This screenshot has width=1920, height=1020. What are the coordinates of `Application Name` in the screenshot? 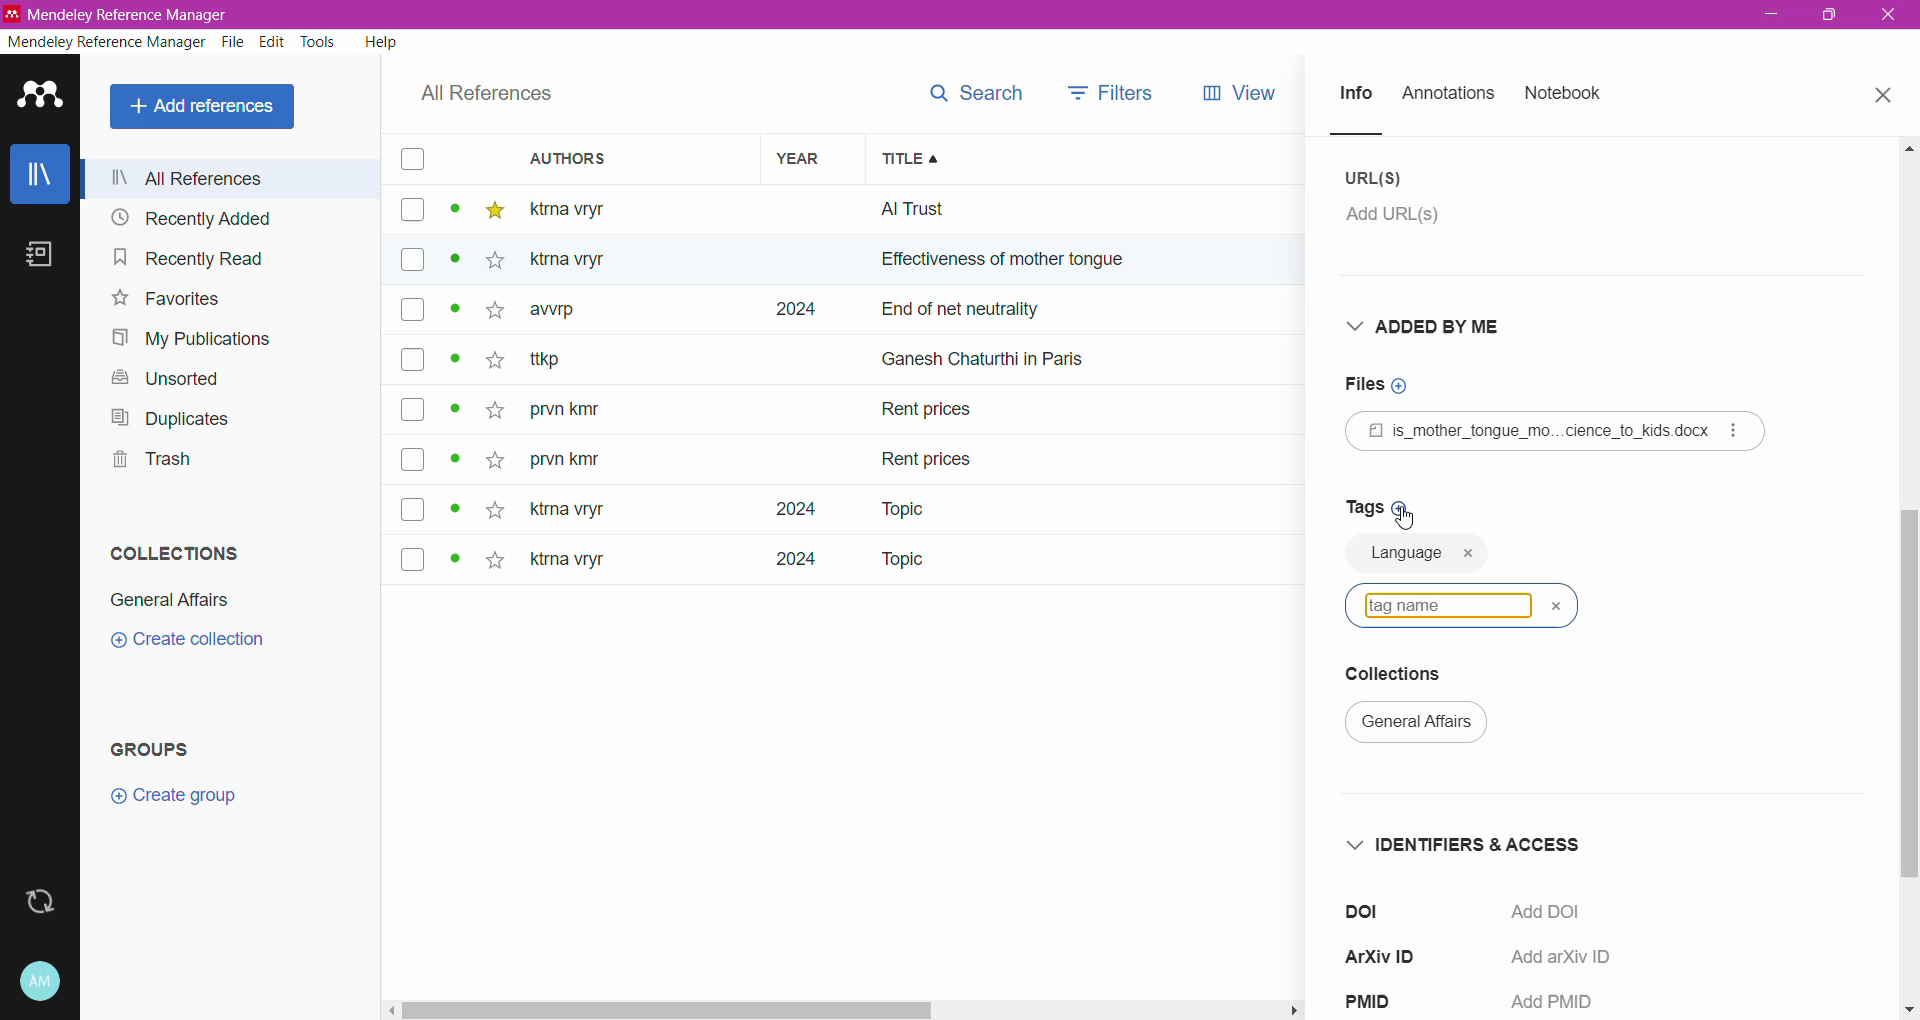 It's located at (136, 14).